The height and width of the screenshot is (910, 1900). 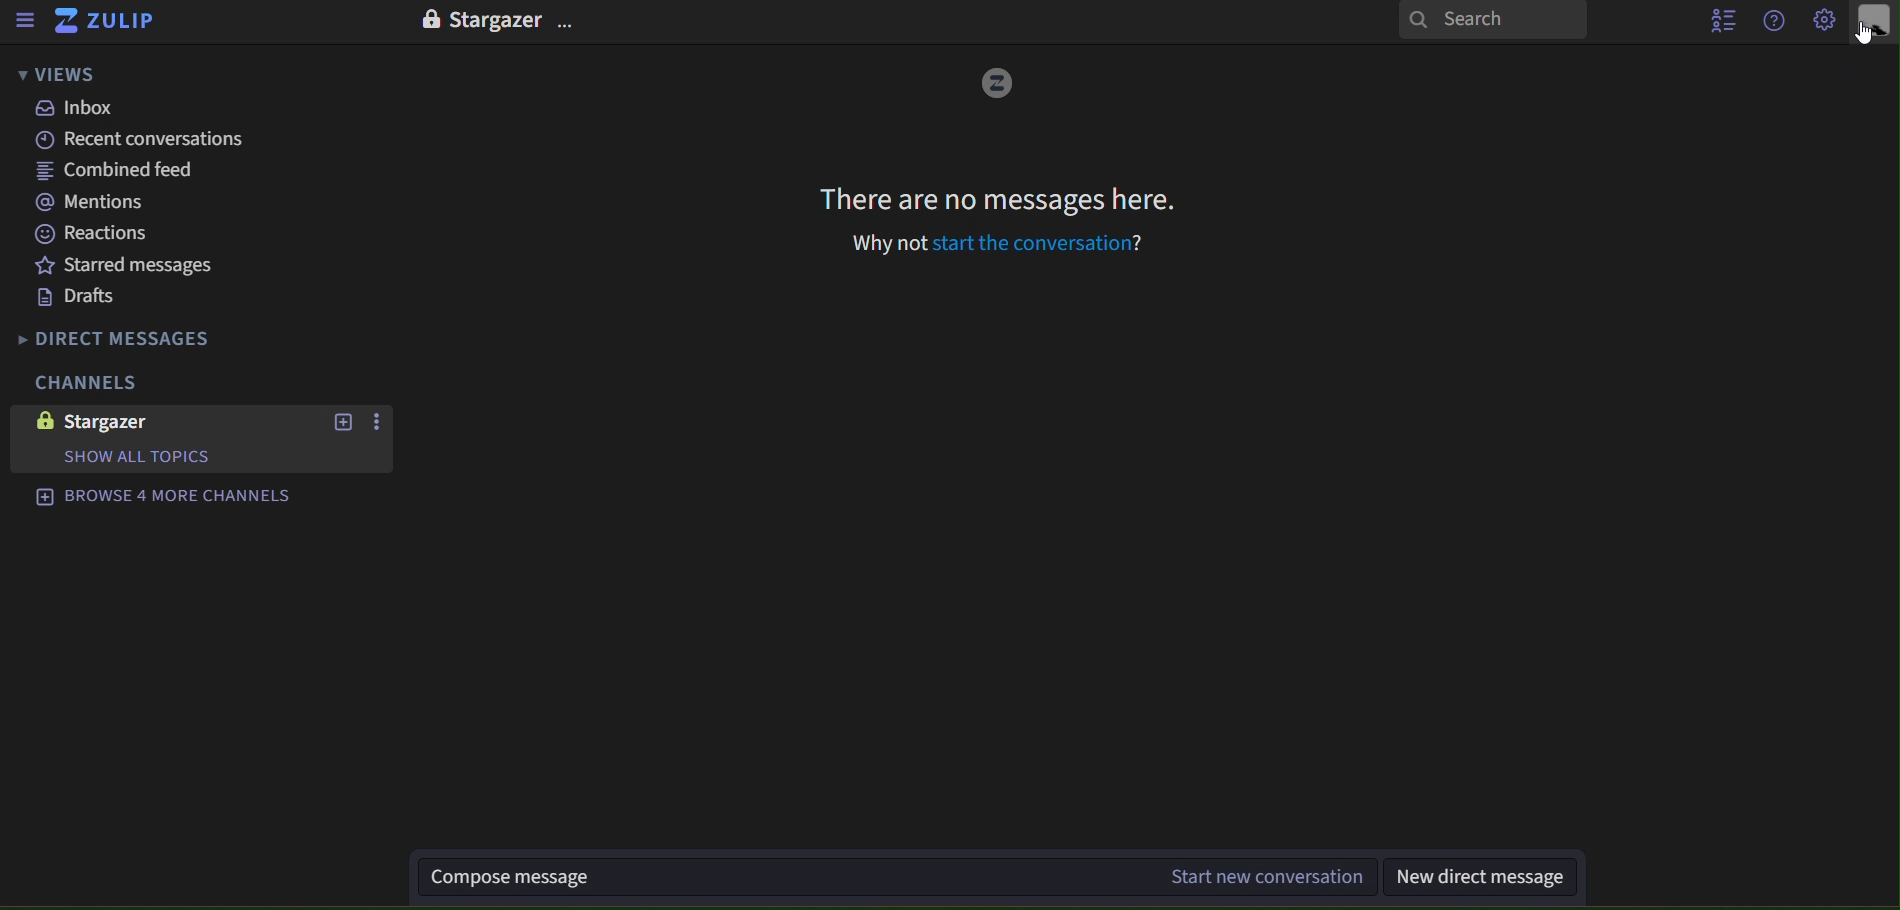 What do you see at coordinates (1715, 20) in the screenshot?
I see `hide user list` at bounding box center [1715, 20].